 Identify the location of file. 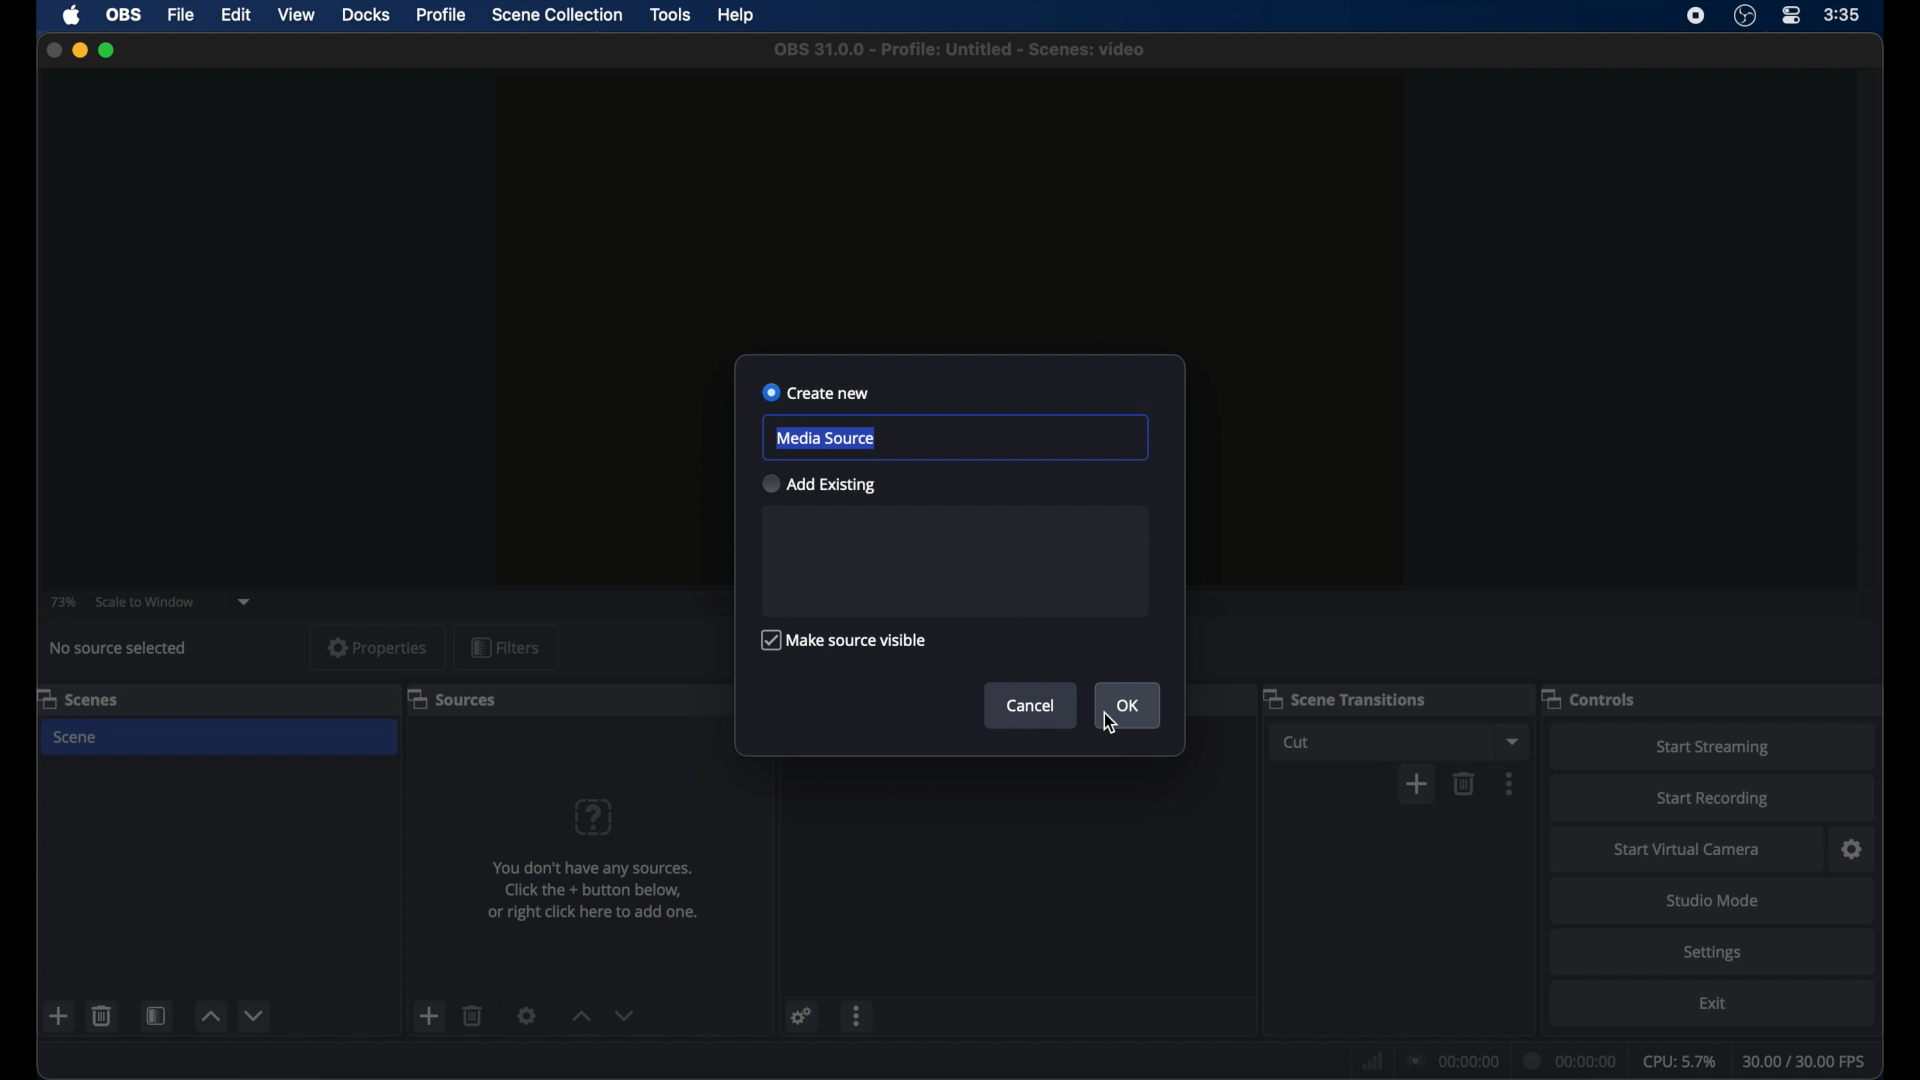
(182, 14).